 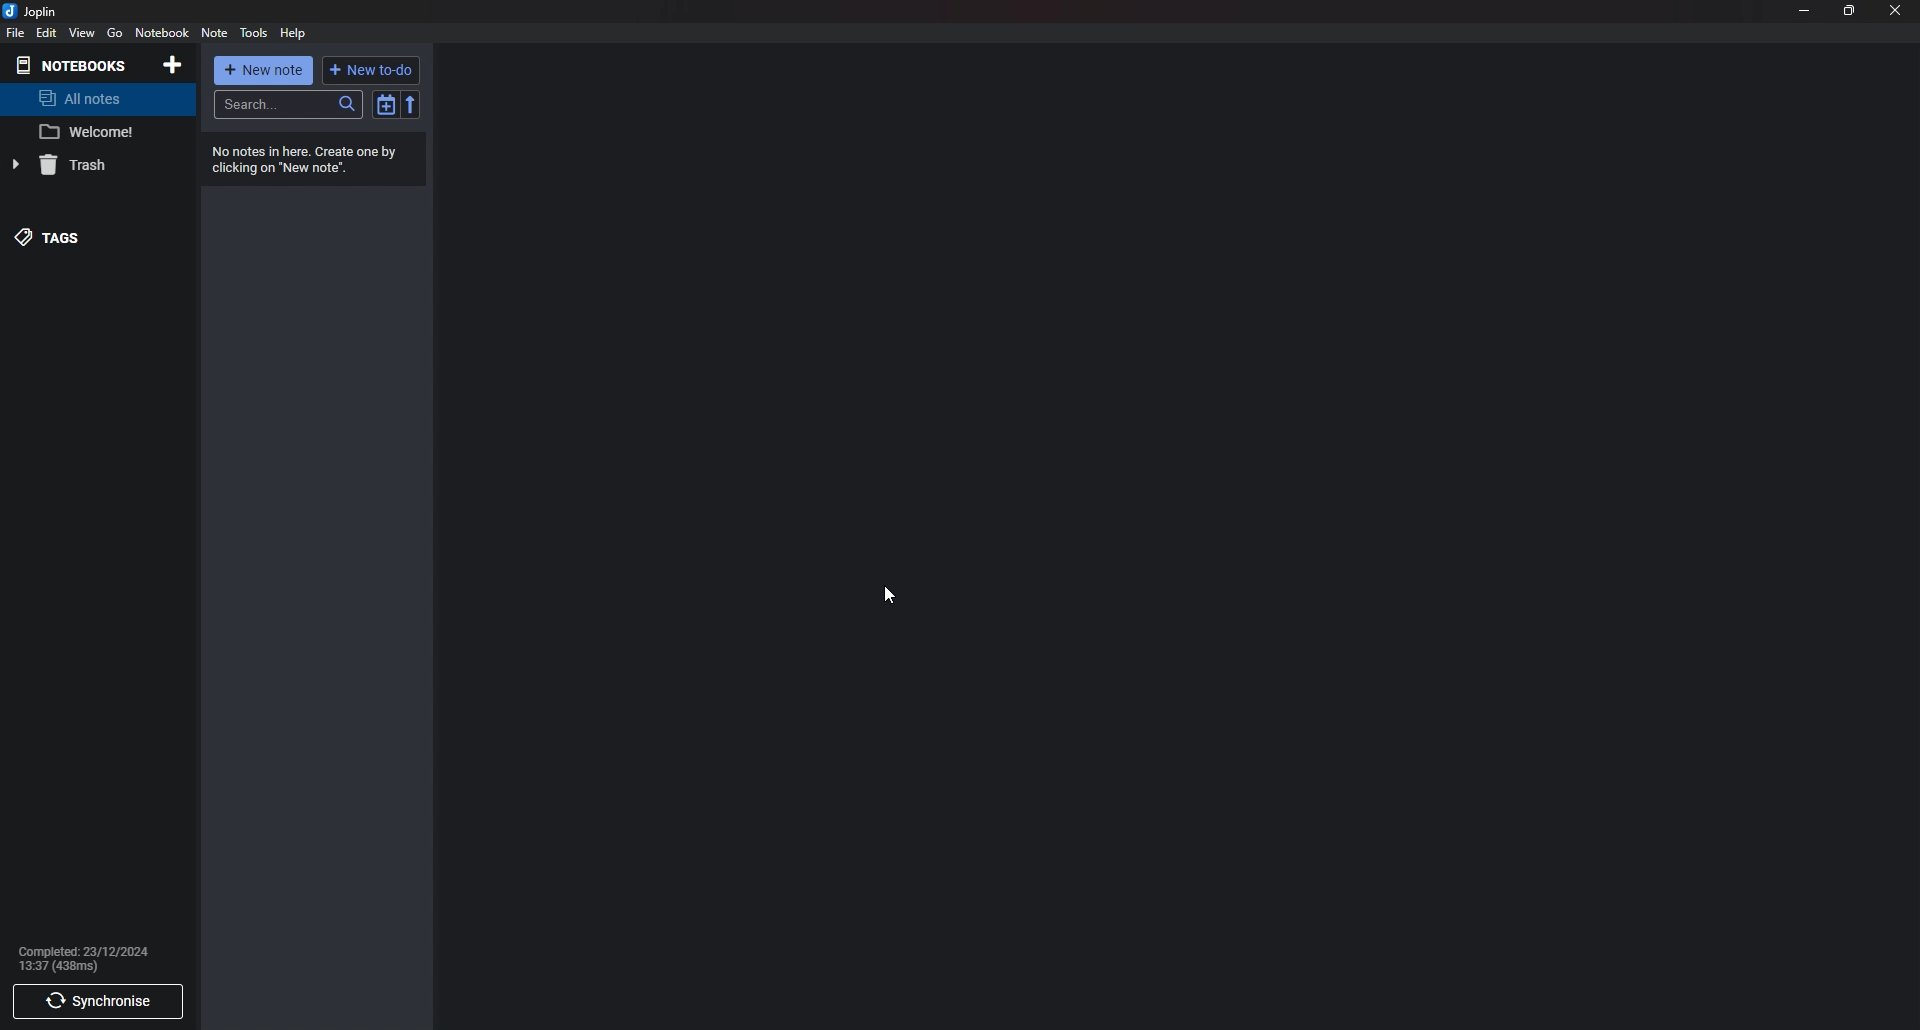 What do you see at coordinates (90, 955) in the screenshot?
I see `‘Completed: 23/12/2024
13:37 (438ms)` at bounding box center [90, 955].